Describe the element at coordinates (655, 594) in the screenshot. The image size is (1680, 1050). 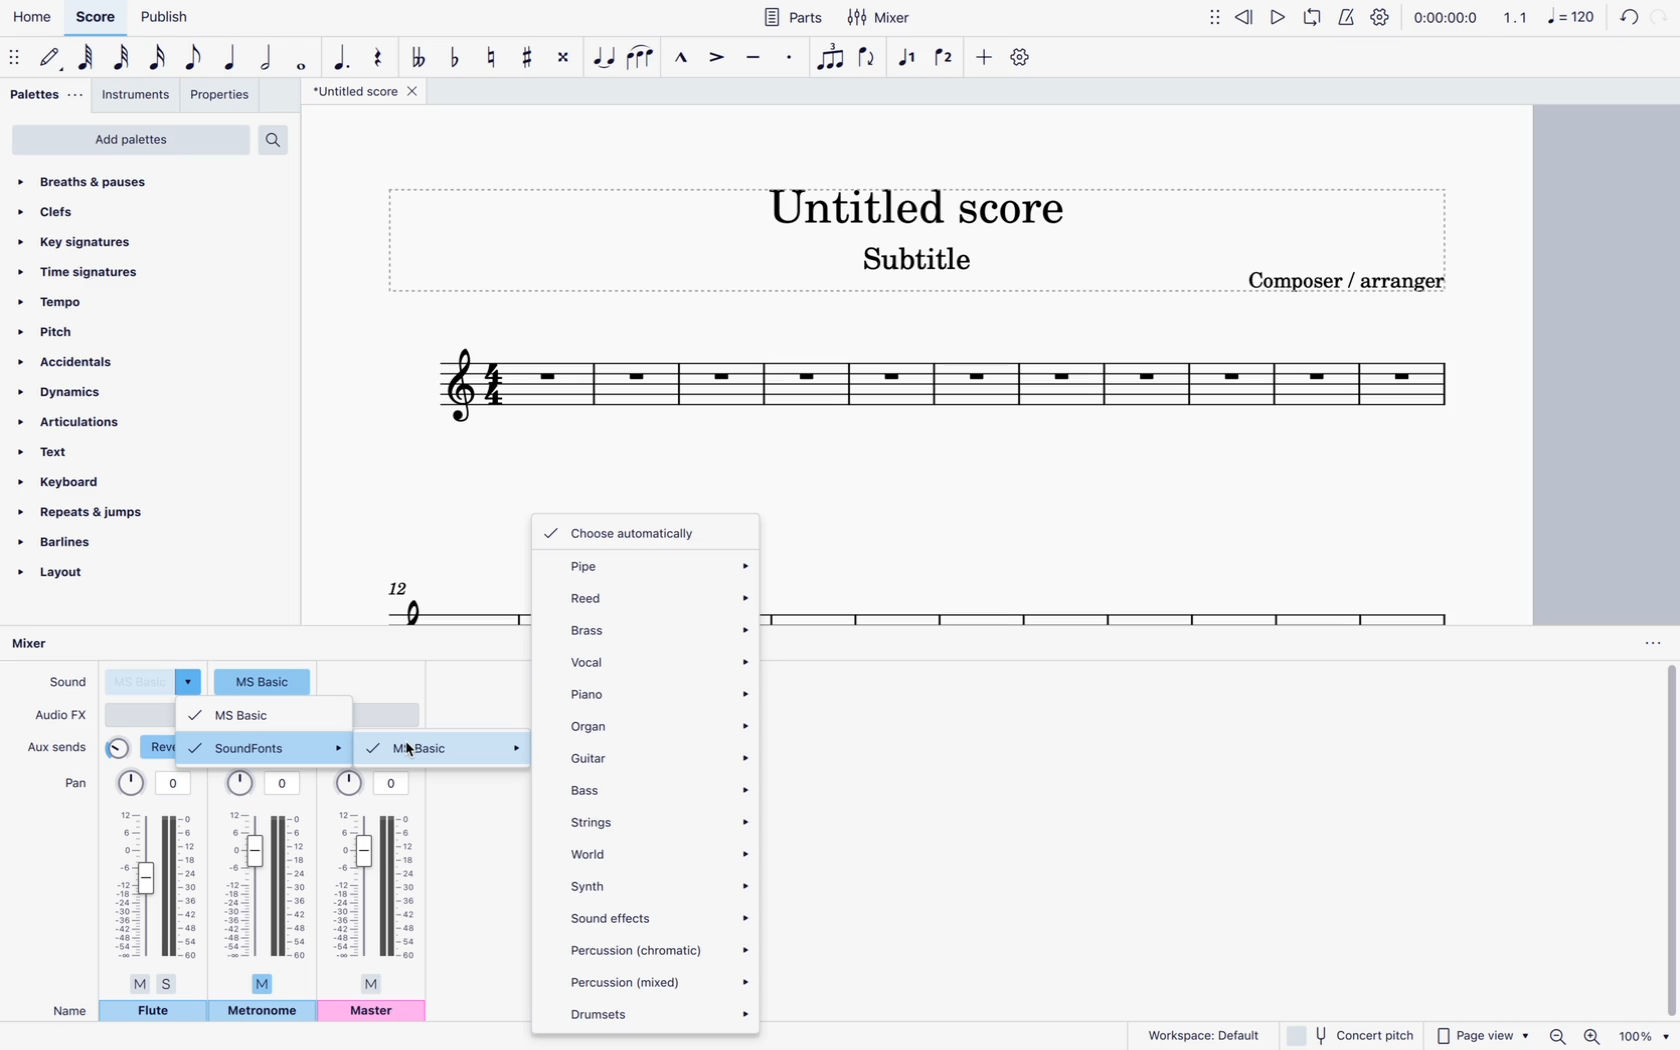
I see `reed` at that location.